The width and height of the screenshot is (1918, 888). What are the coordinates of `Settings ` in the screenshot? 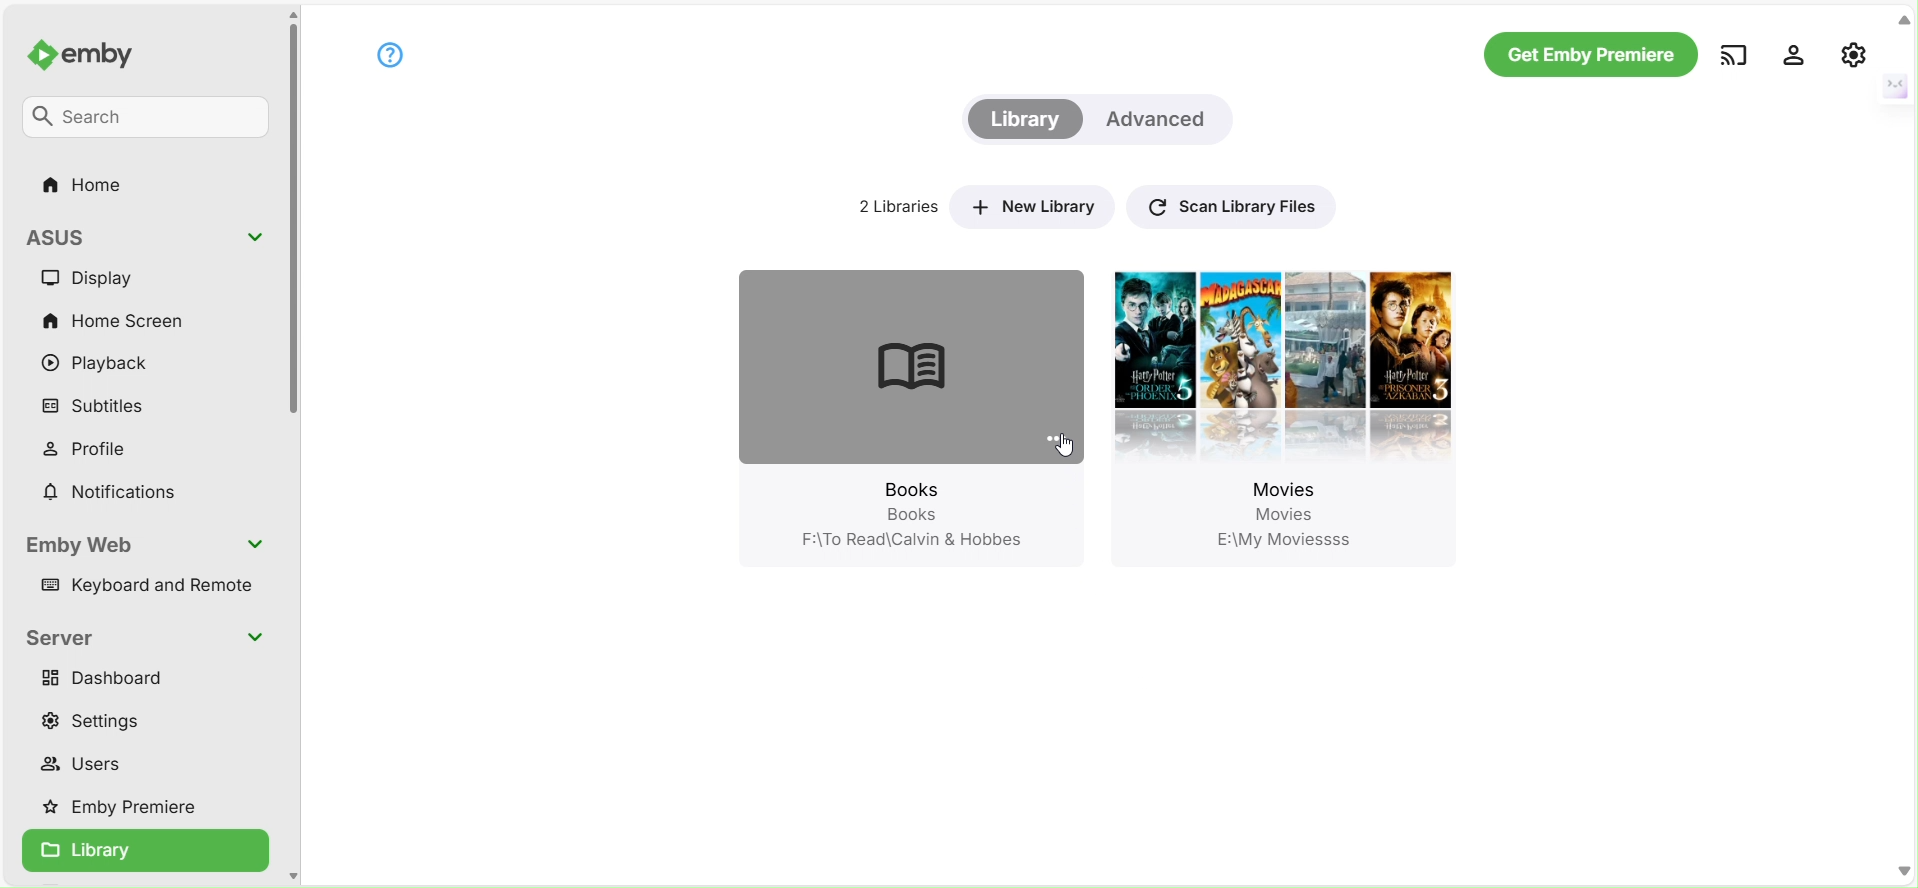 It's located at (1794, 53).